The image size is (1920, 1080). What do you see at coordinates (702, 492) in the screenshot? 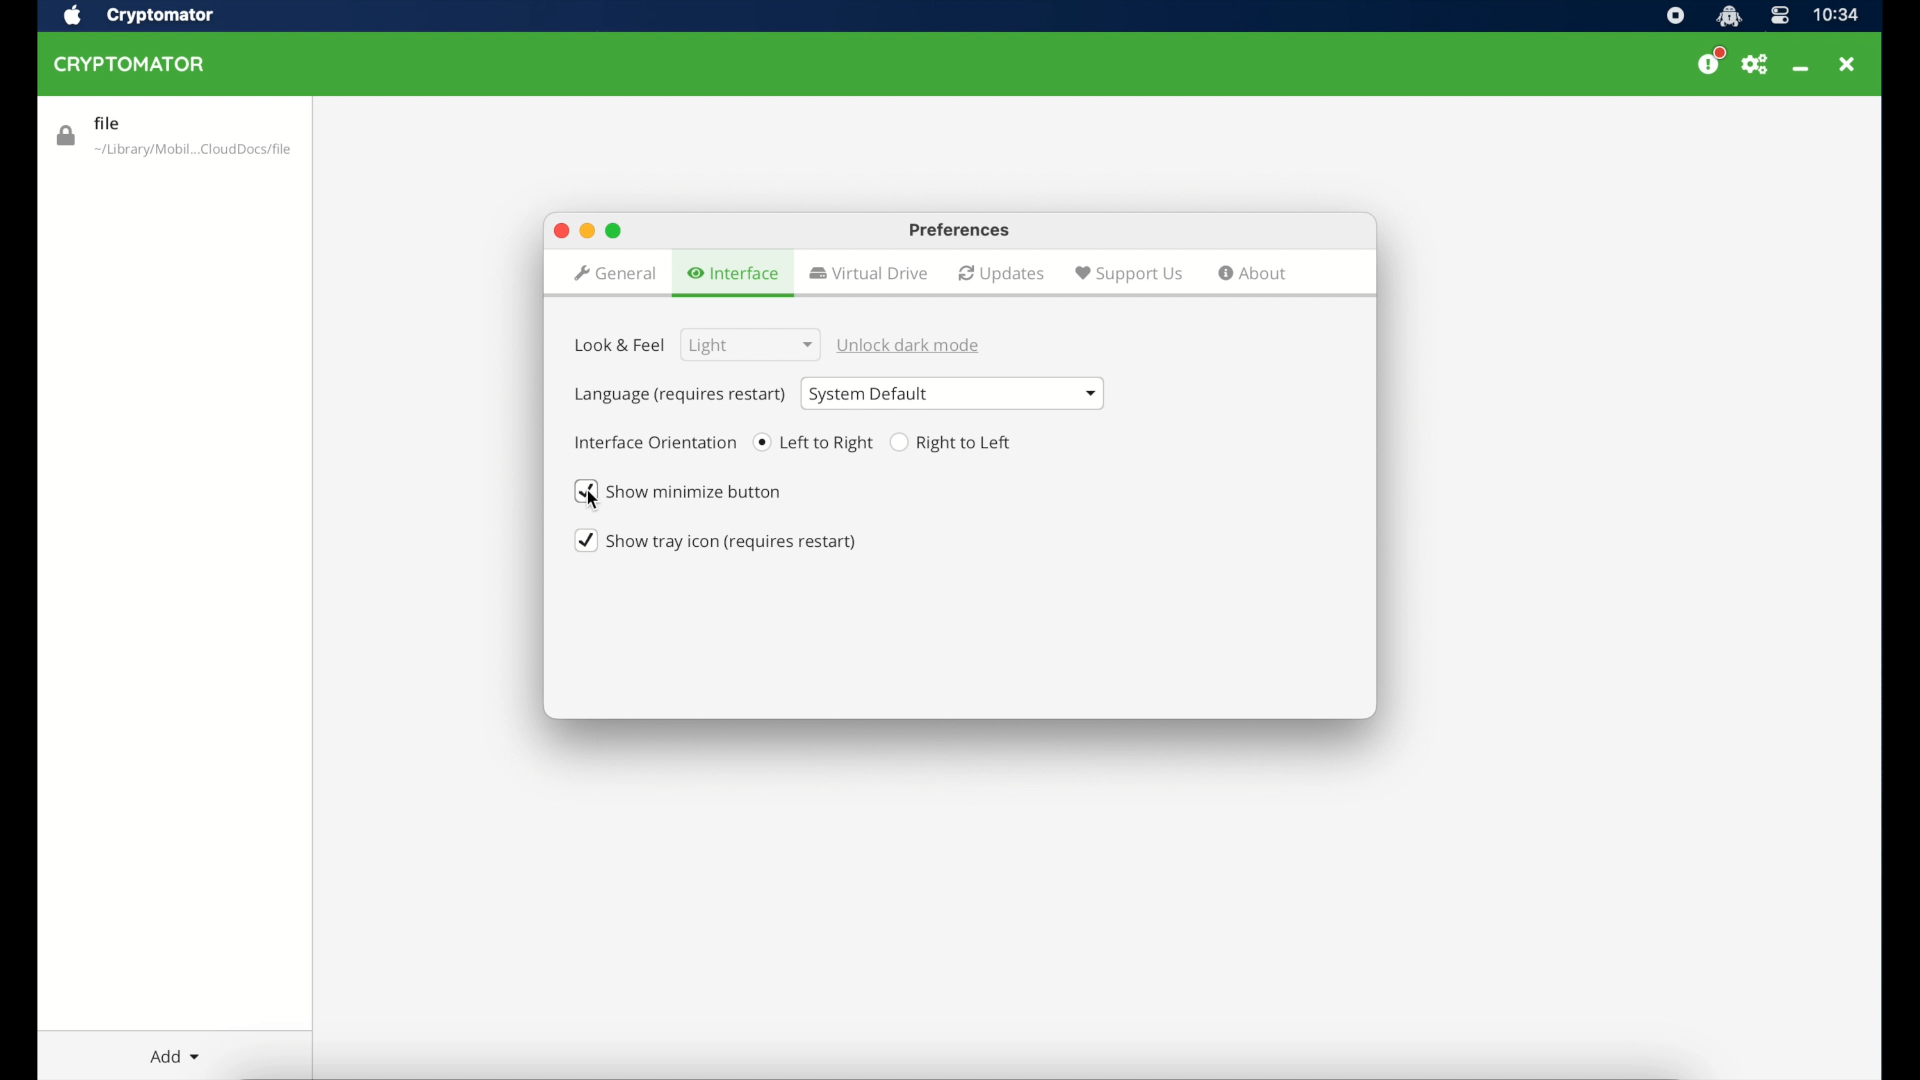
I see `checkbox` at bounding box center [702, 492].